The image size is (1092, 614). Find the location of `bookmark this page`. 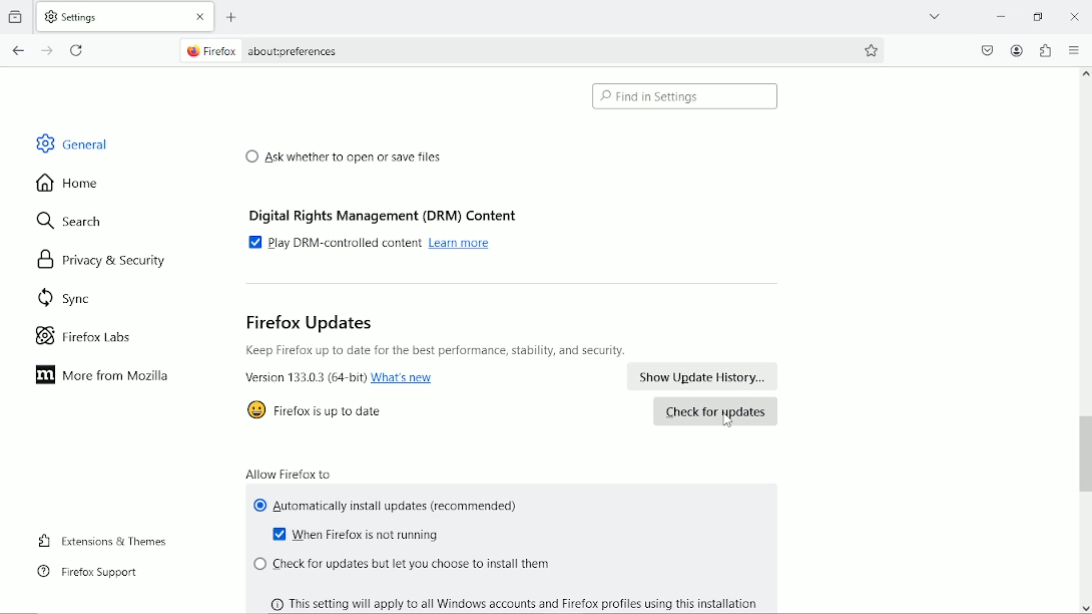

bookmark this page is located at coordinates (872, 48).